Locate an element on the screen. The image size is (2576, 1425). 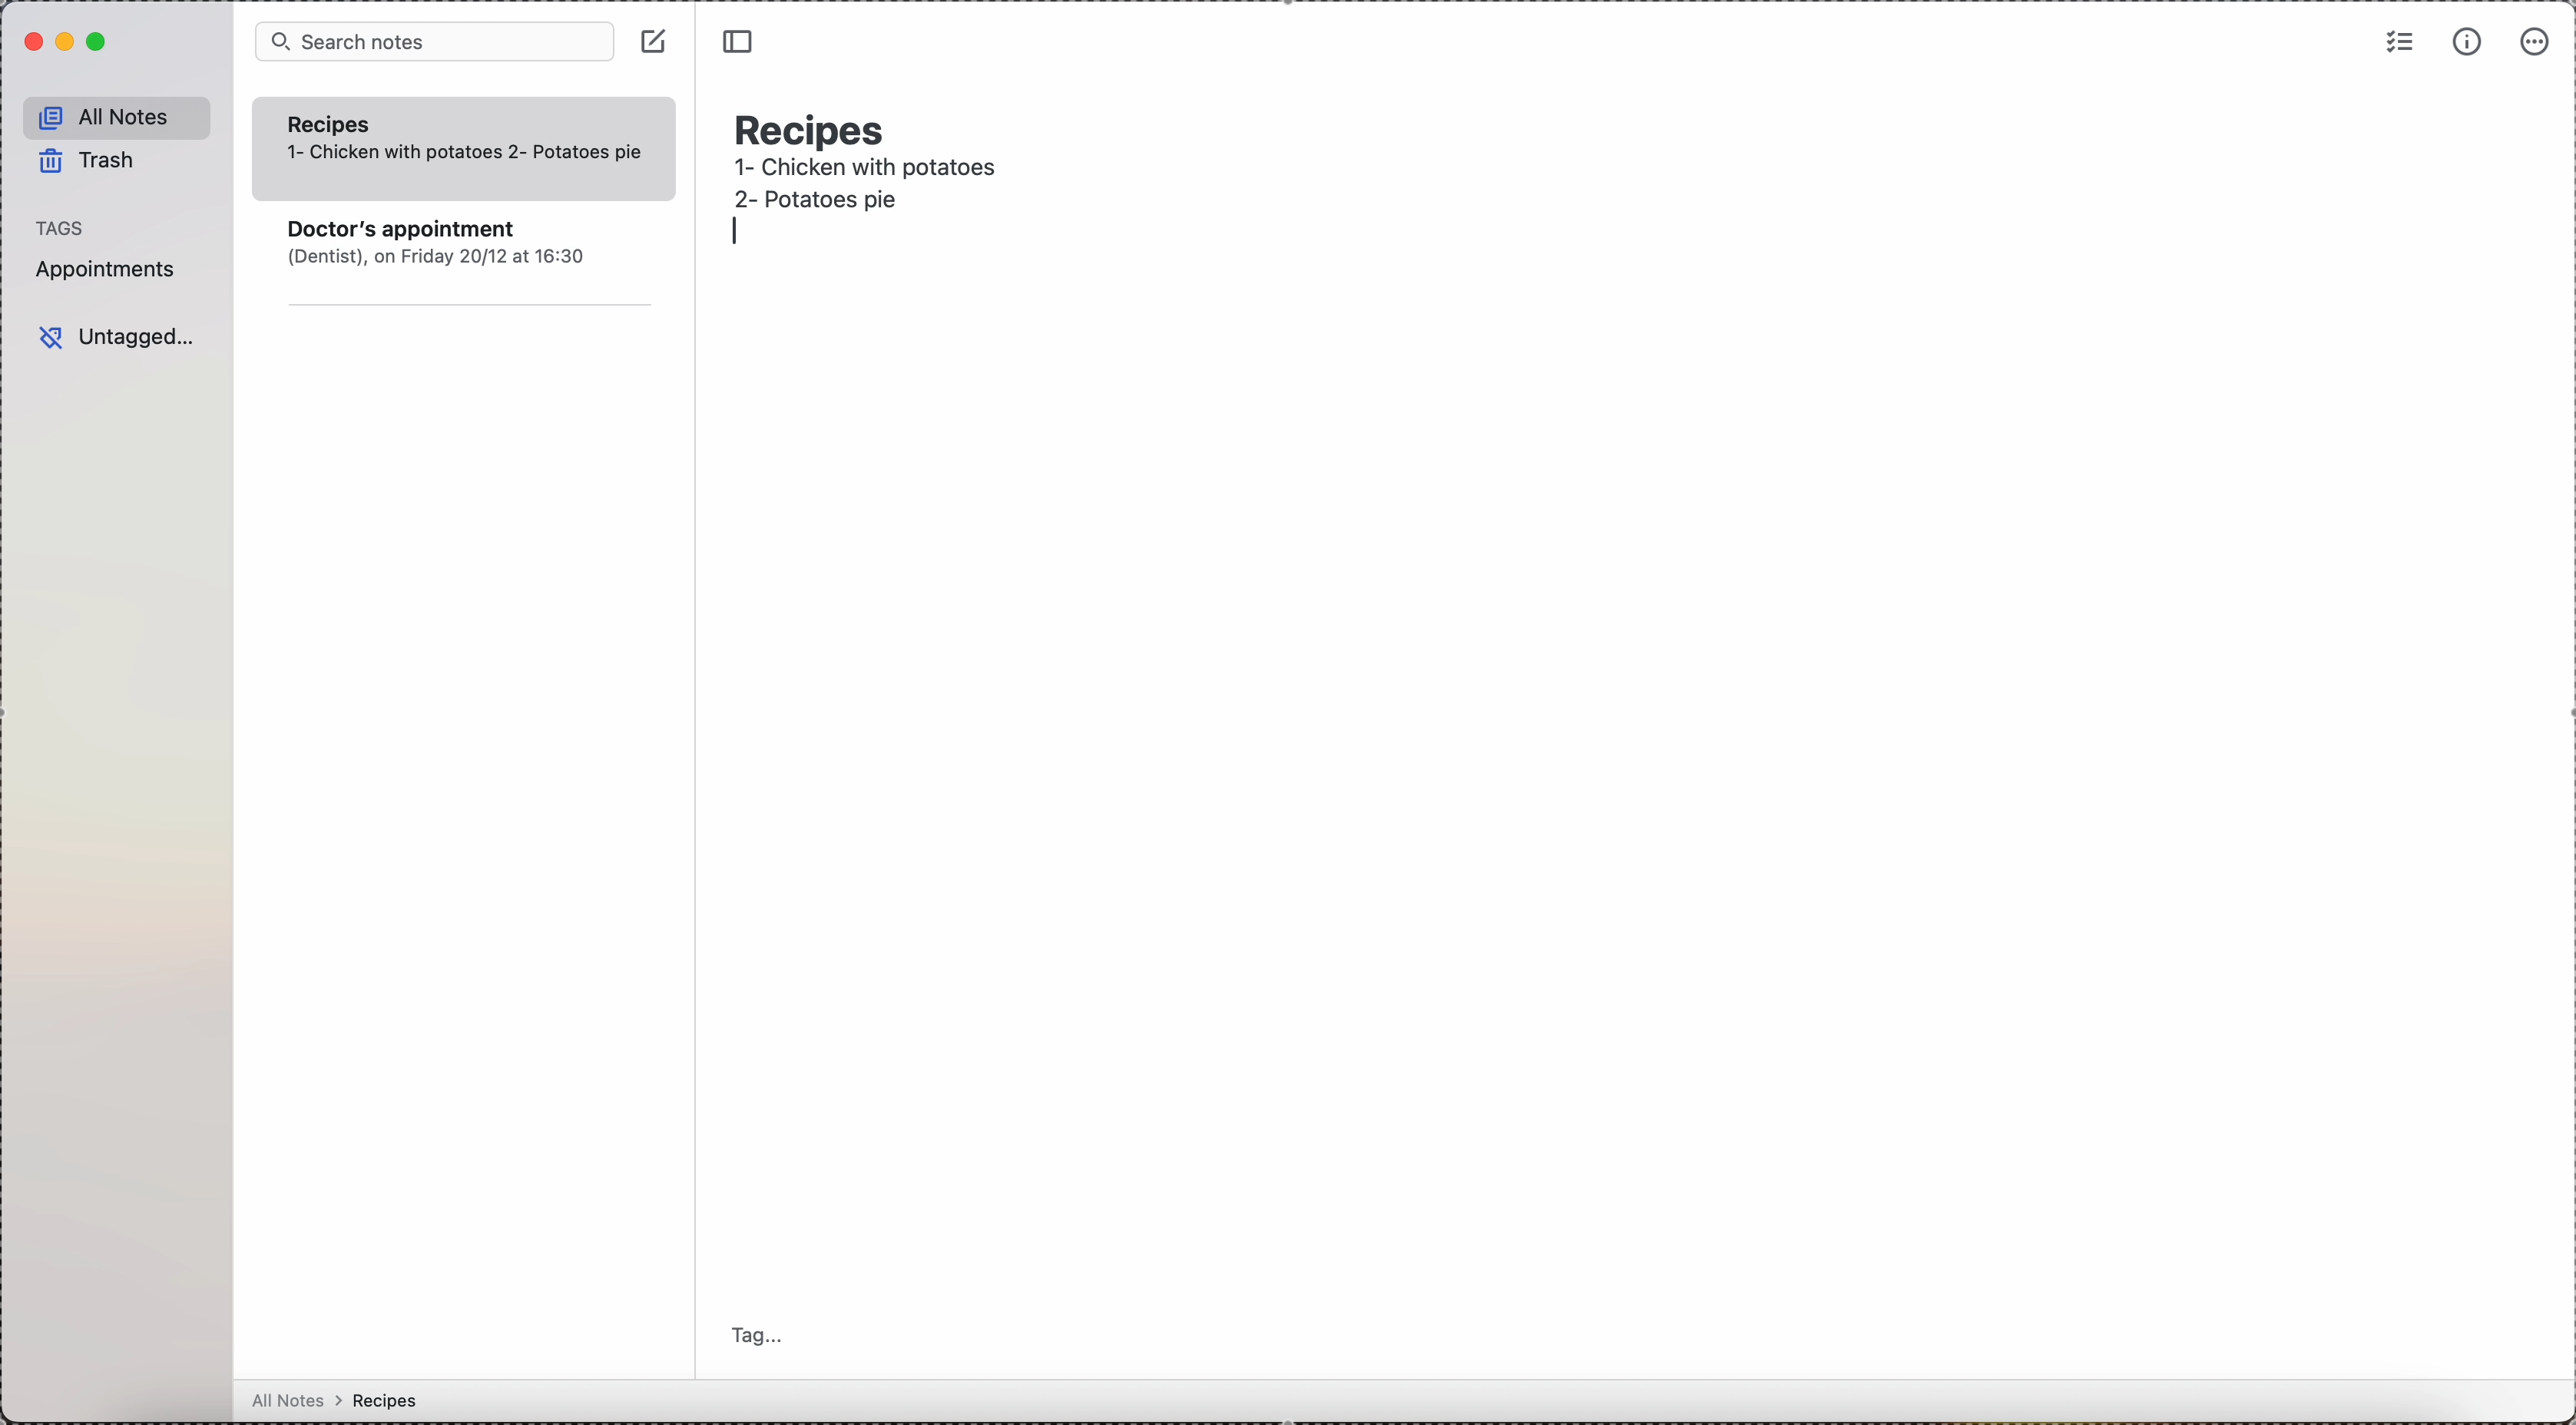
all notes is located at coordinates (401, 1400).